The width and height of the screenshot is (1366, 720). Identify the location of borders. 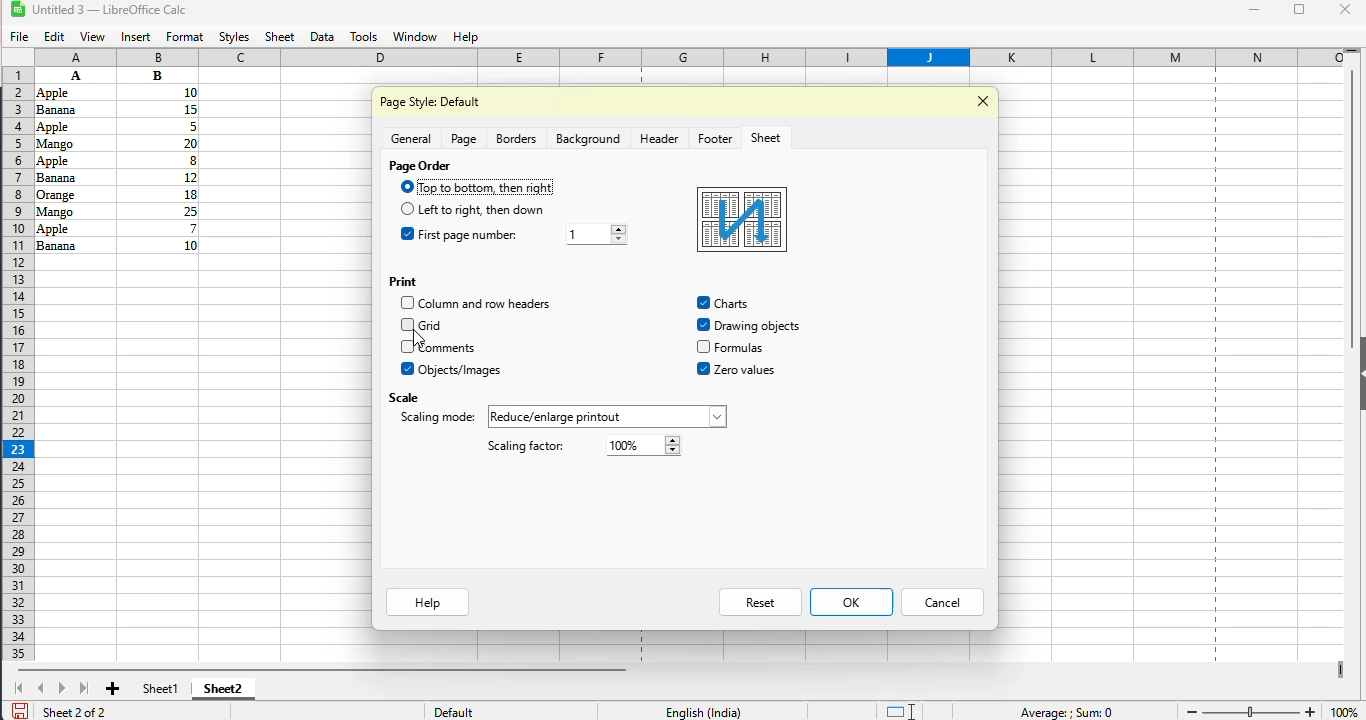
(516, 139).